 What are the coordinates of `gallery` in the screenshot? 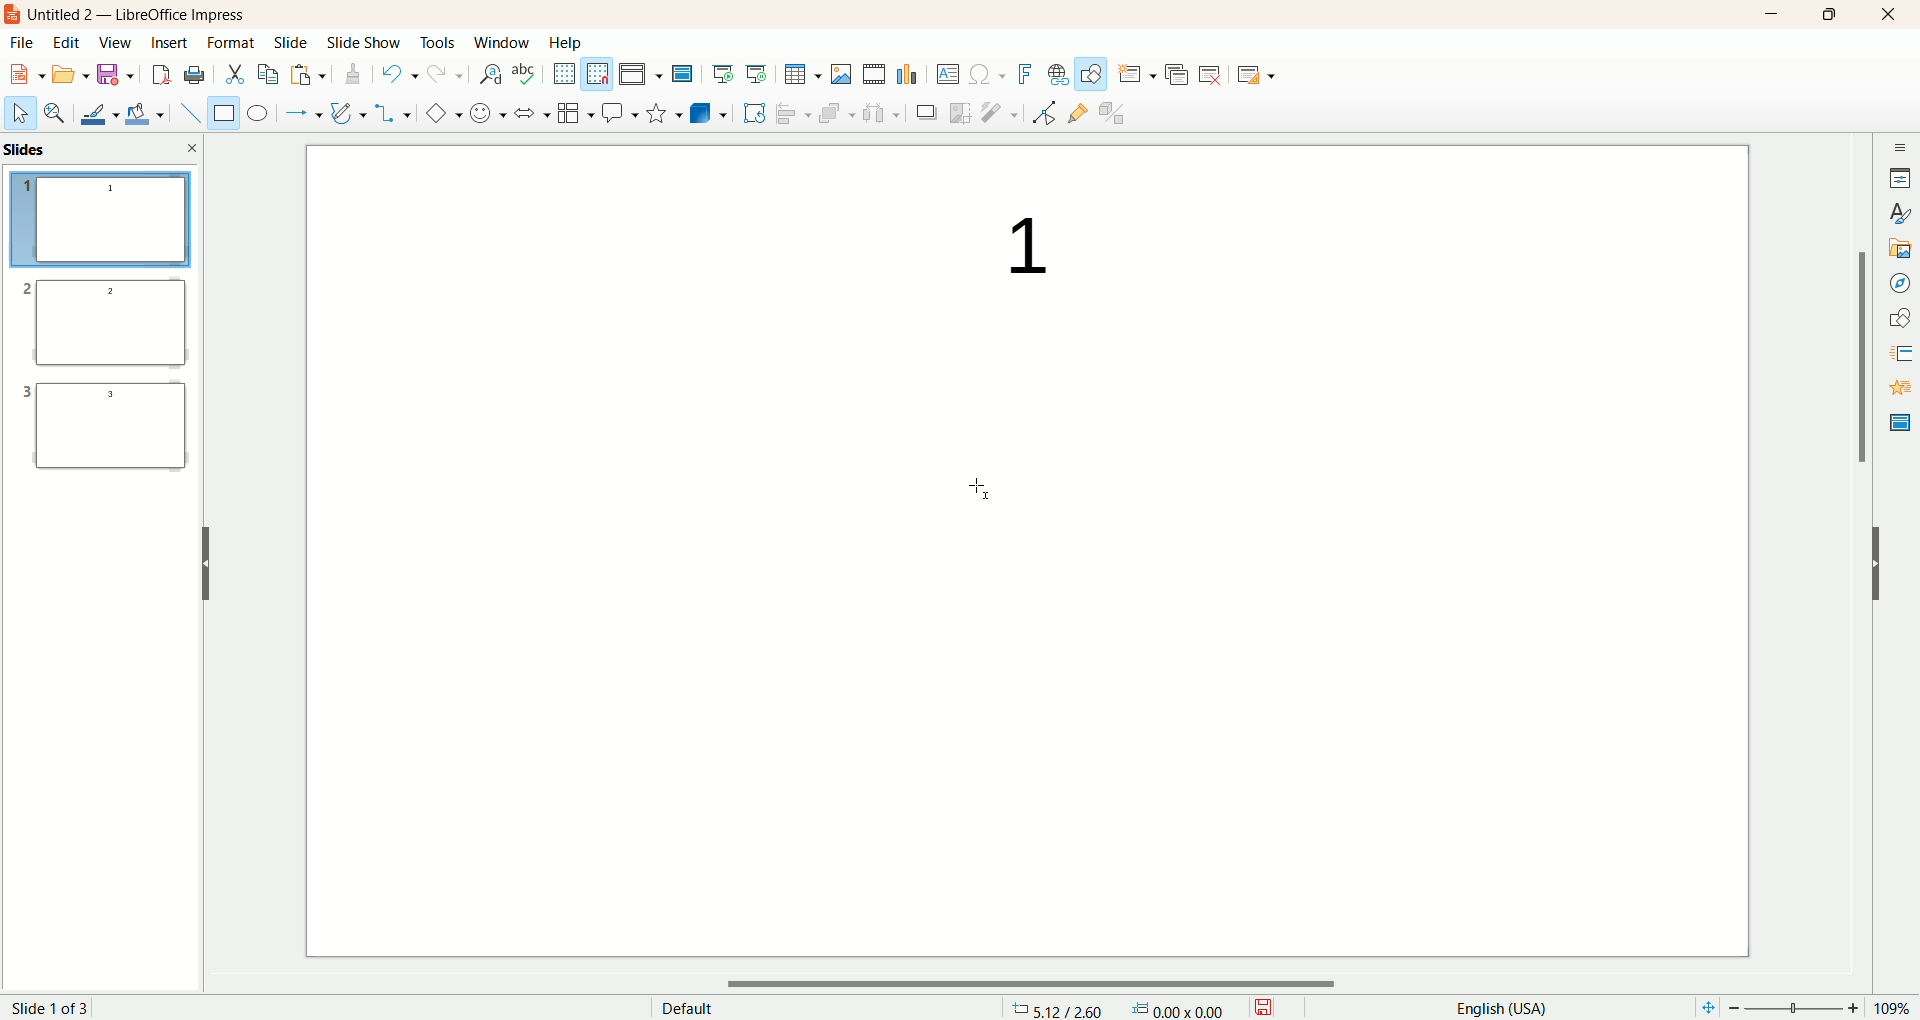 It's located at (1900, 248).